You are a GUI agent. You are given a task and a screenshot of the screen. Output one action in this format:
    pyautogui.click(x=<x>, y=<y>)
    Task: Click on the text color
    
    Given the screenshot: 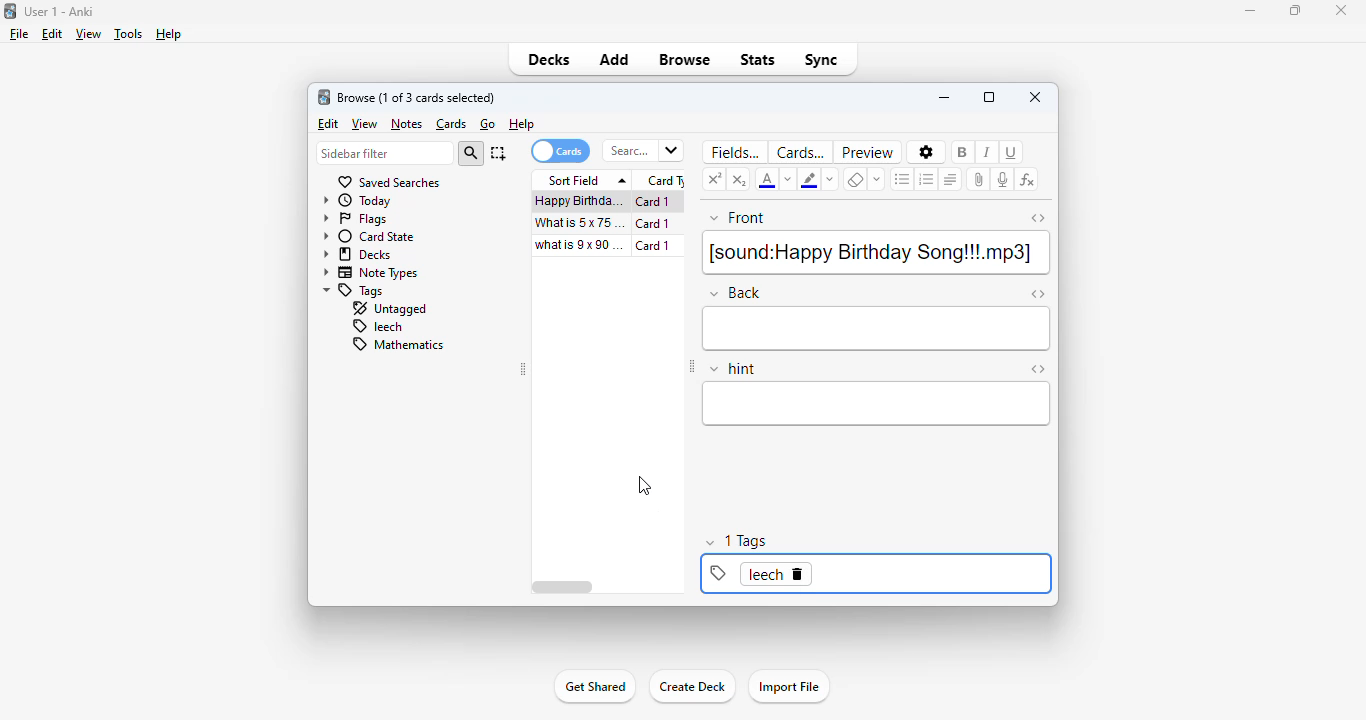 What is the action you would take?
    pyautogui.click(x=768, y=179)
    